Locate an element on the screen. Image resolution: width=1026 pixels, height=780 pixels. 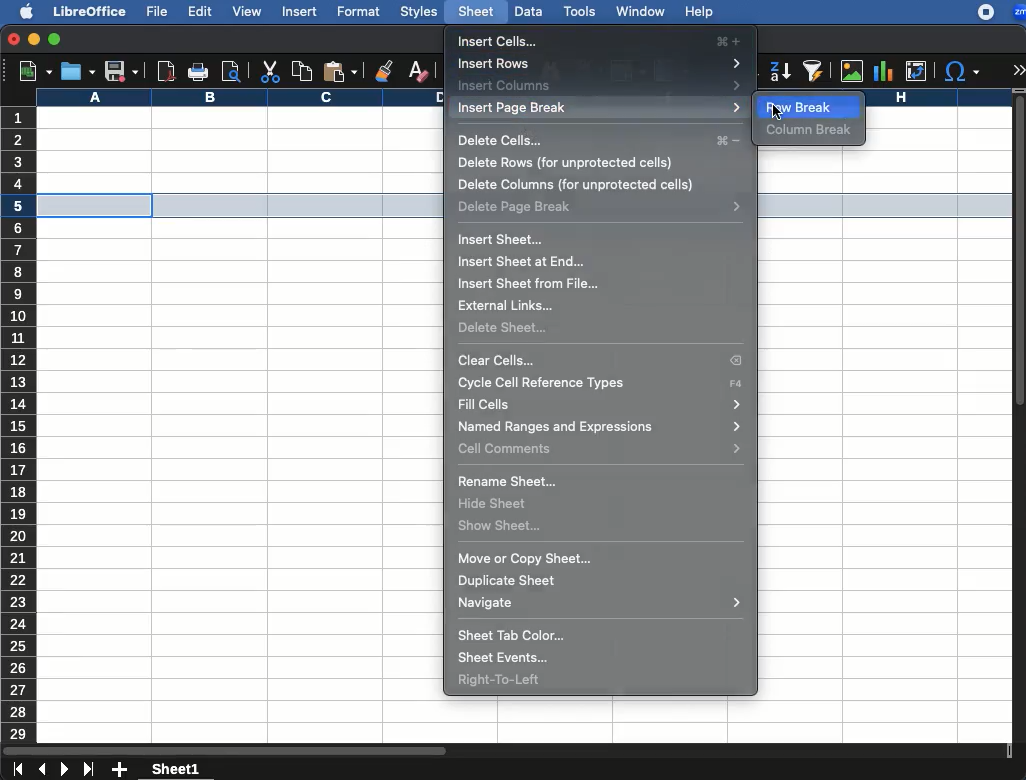
delete cells is located at coordinates (600, 142).